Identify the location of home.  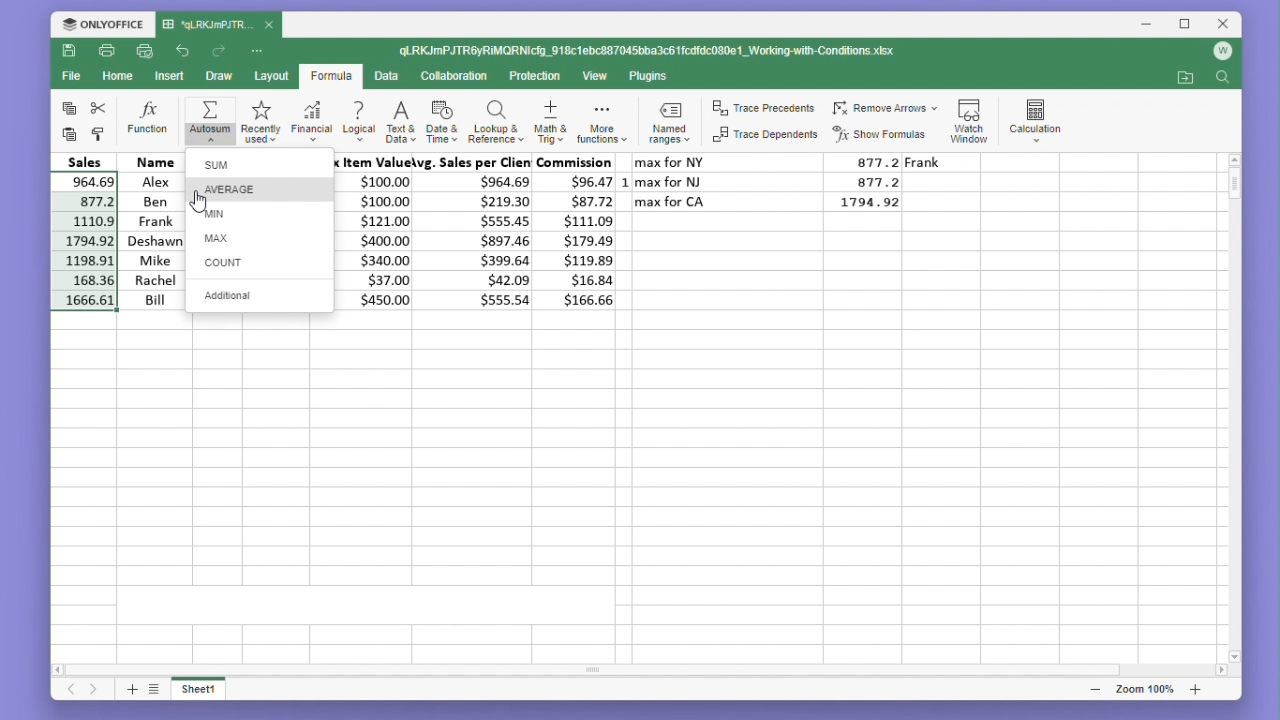
(114, 75).